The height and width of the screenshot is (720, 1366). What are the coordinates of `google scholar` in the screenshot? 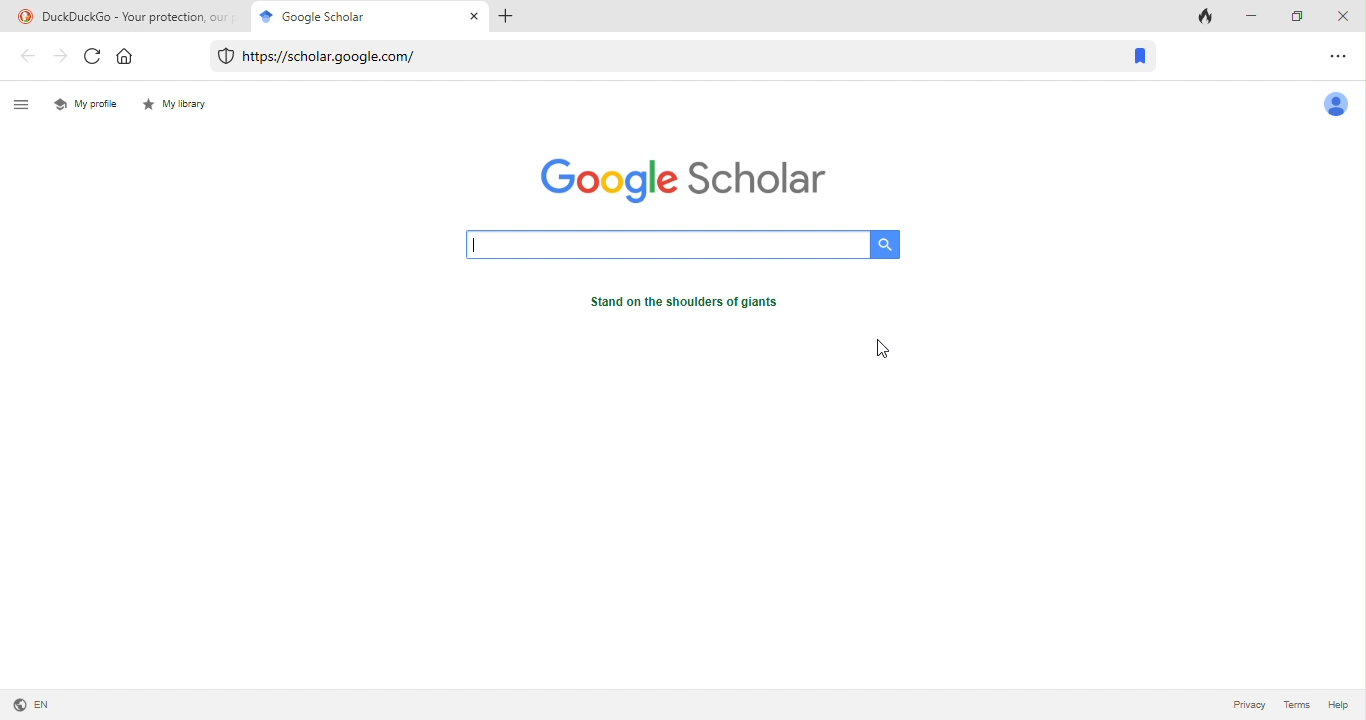 It's located at (345, 15).